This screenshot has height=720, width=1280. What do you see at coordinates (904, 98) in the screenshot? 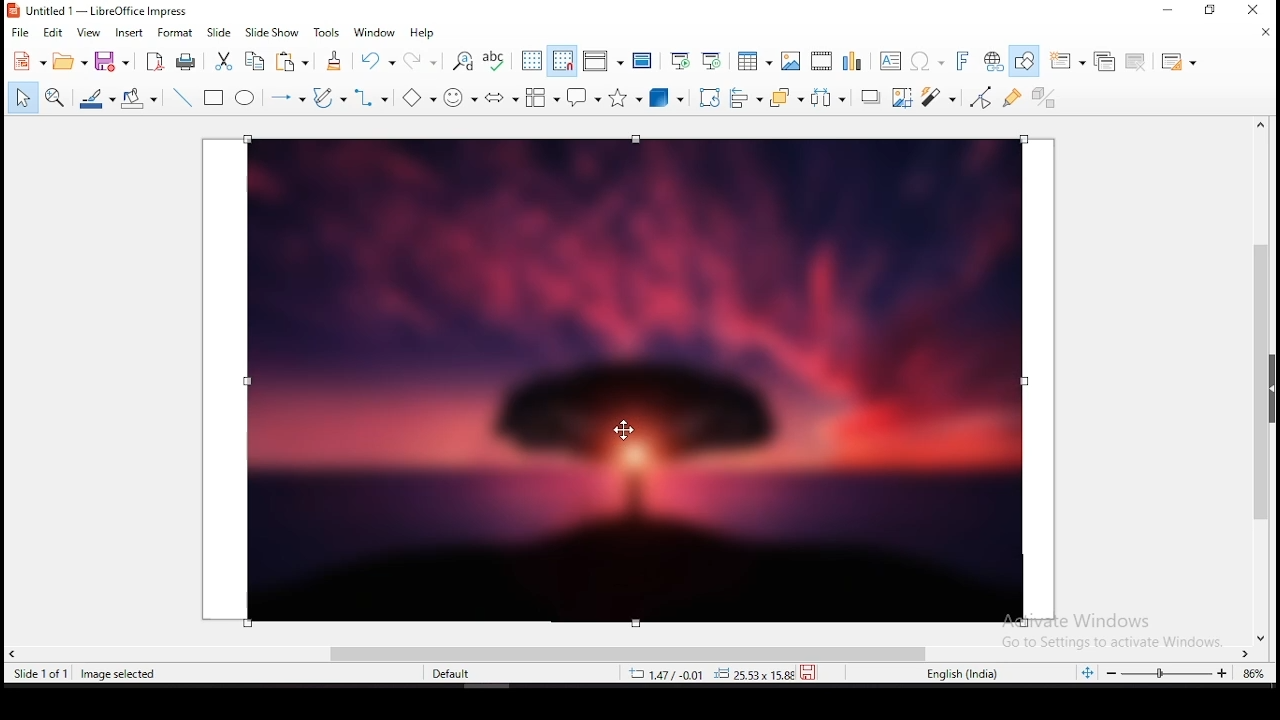
I see `crop image` at bounding box center [904, 98].